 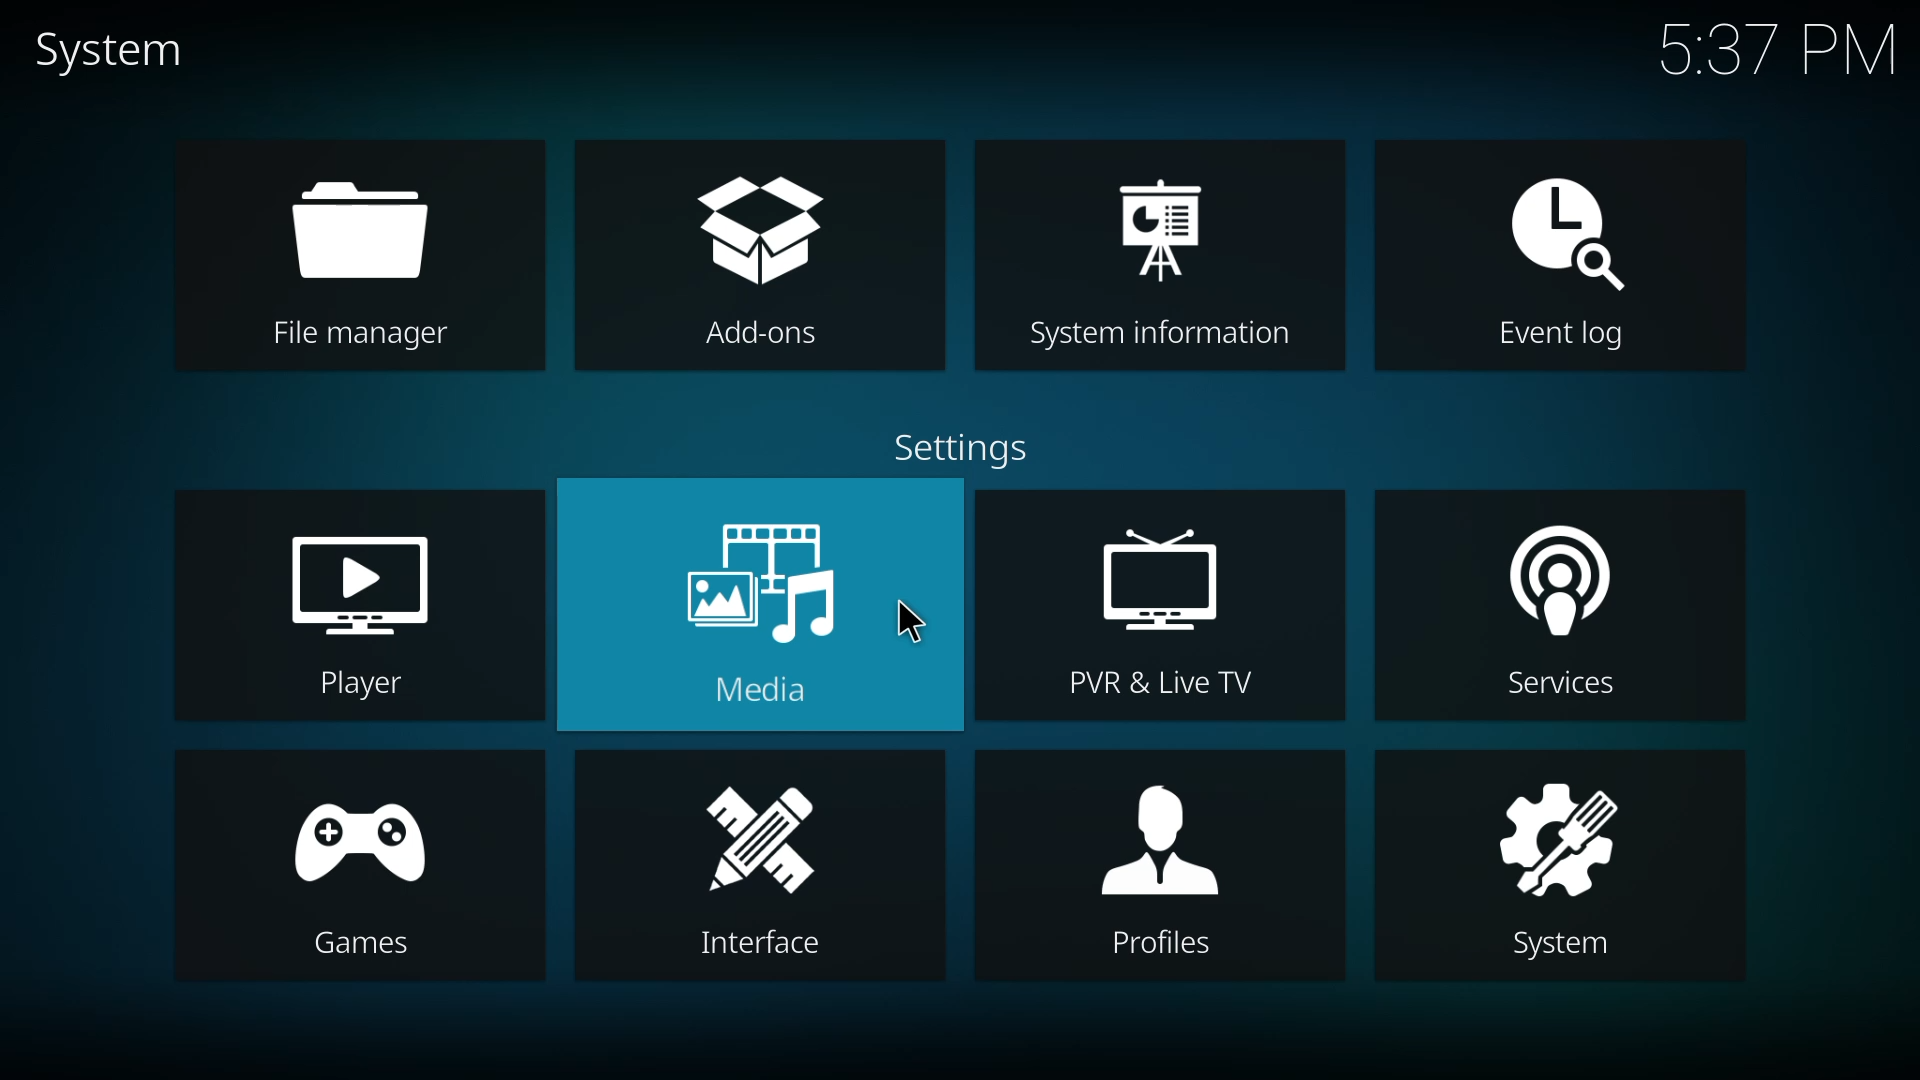 What do you see at coordinates (754, 842) in the screenshot?
I see `interface` at bounding box center [754, 842].